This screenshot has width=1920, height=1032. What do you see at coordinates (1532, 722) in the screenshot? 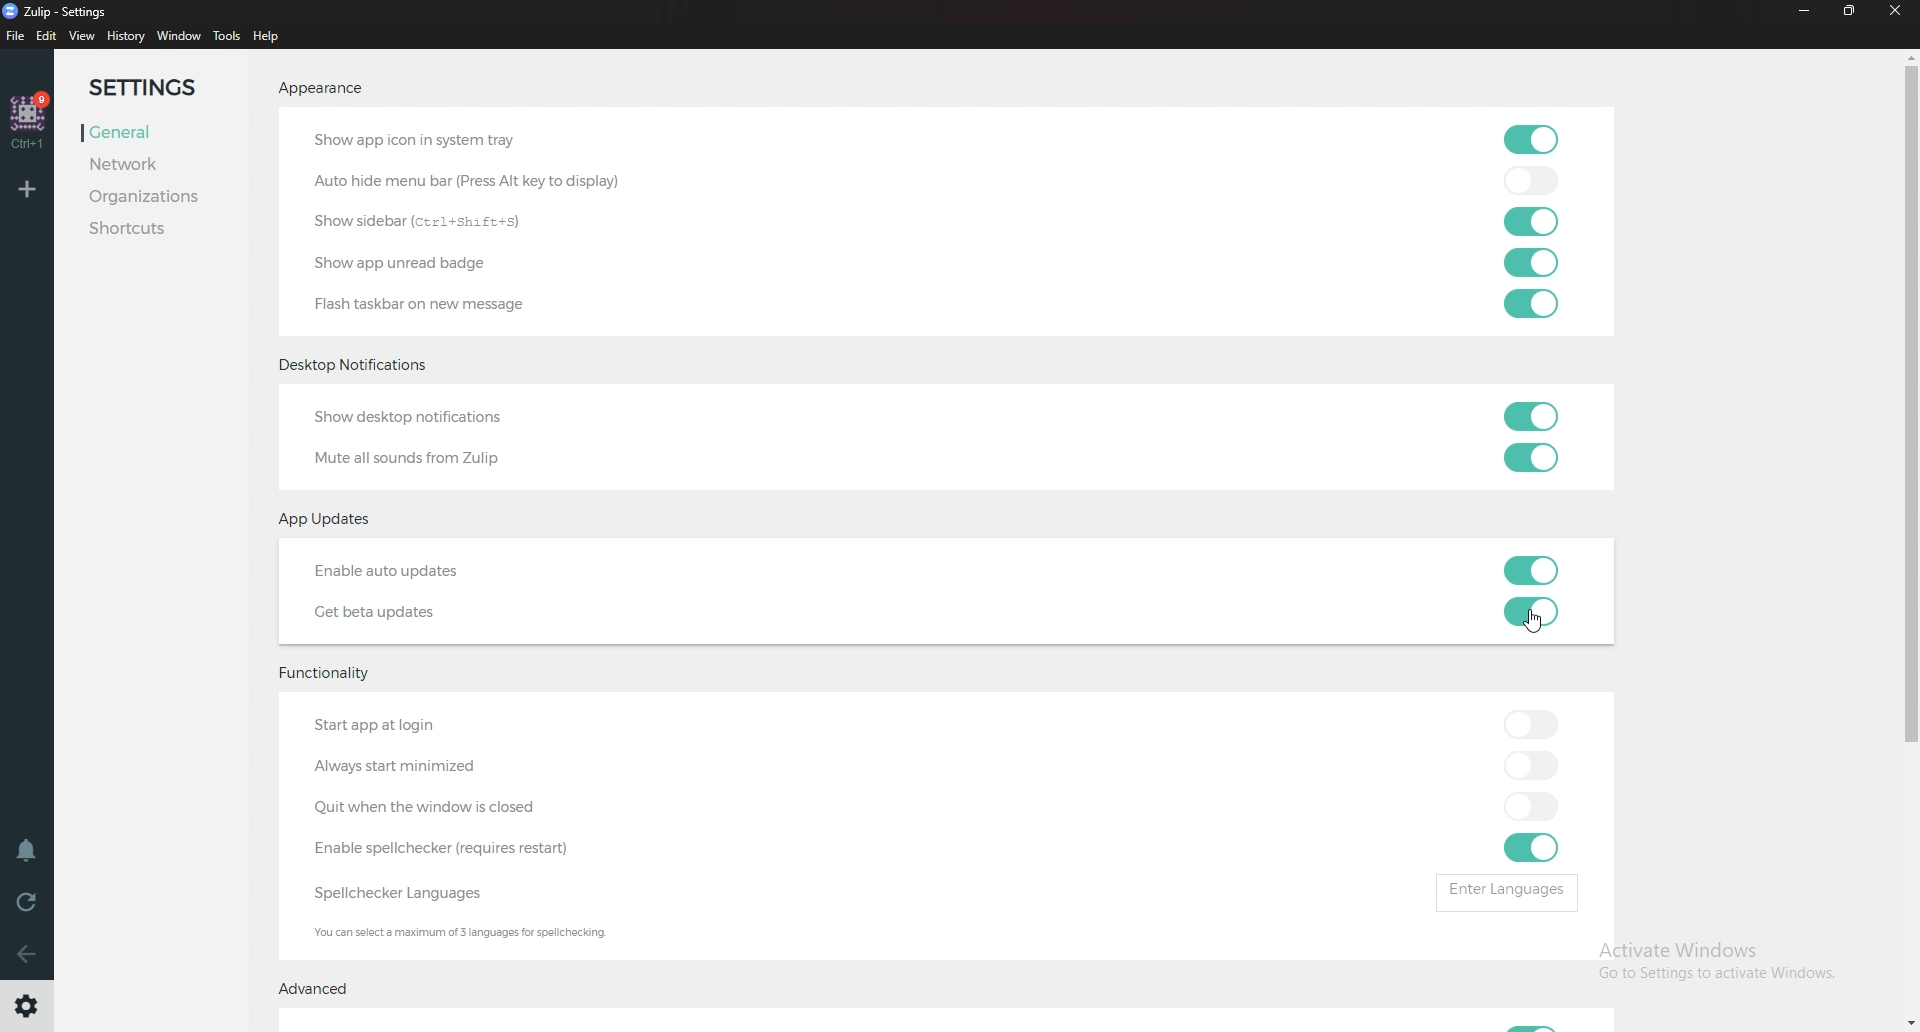
I see `toggle` at bounding box center [1532, 722].